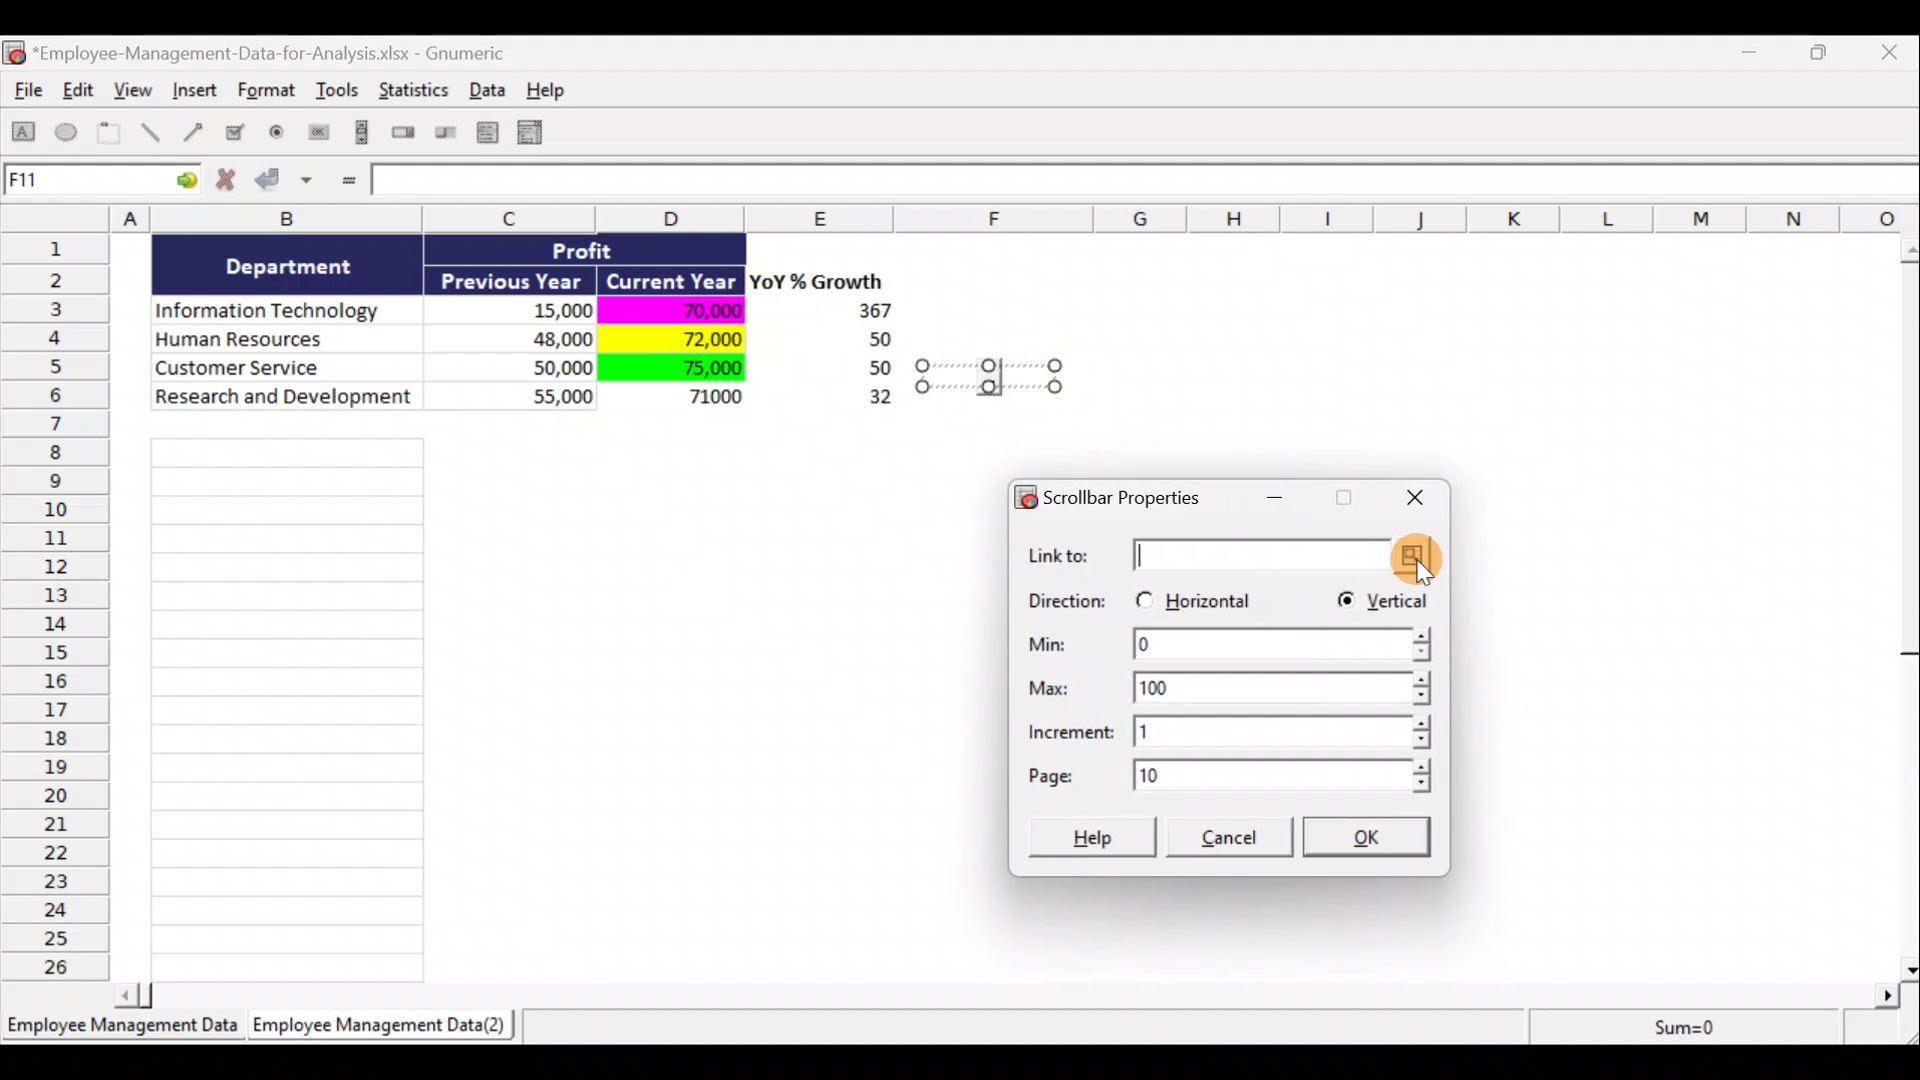 The image size is (1920, 1080). Describe the element at coordinates (1095, 835) in the screenshot. I see `Help` at that location.